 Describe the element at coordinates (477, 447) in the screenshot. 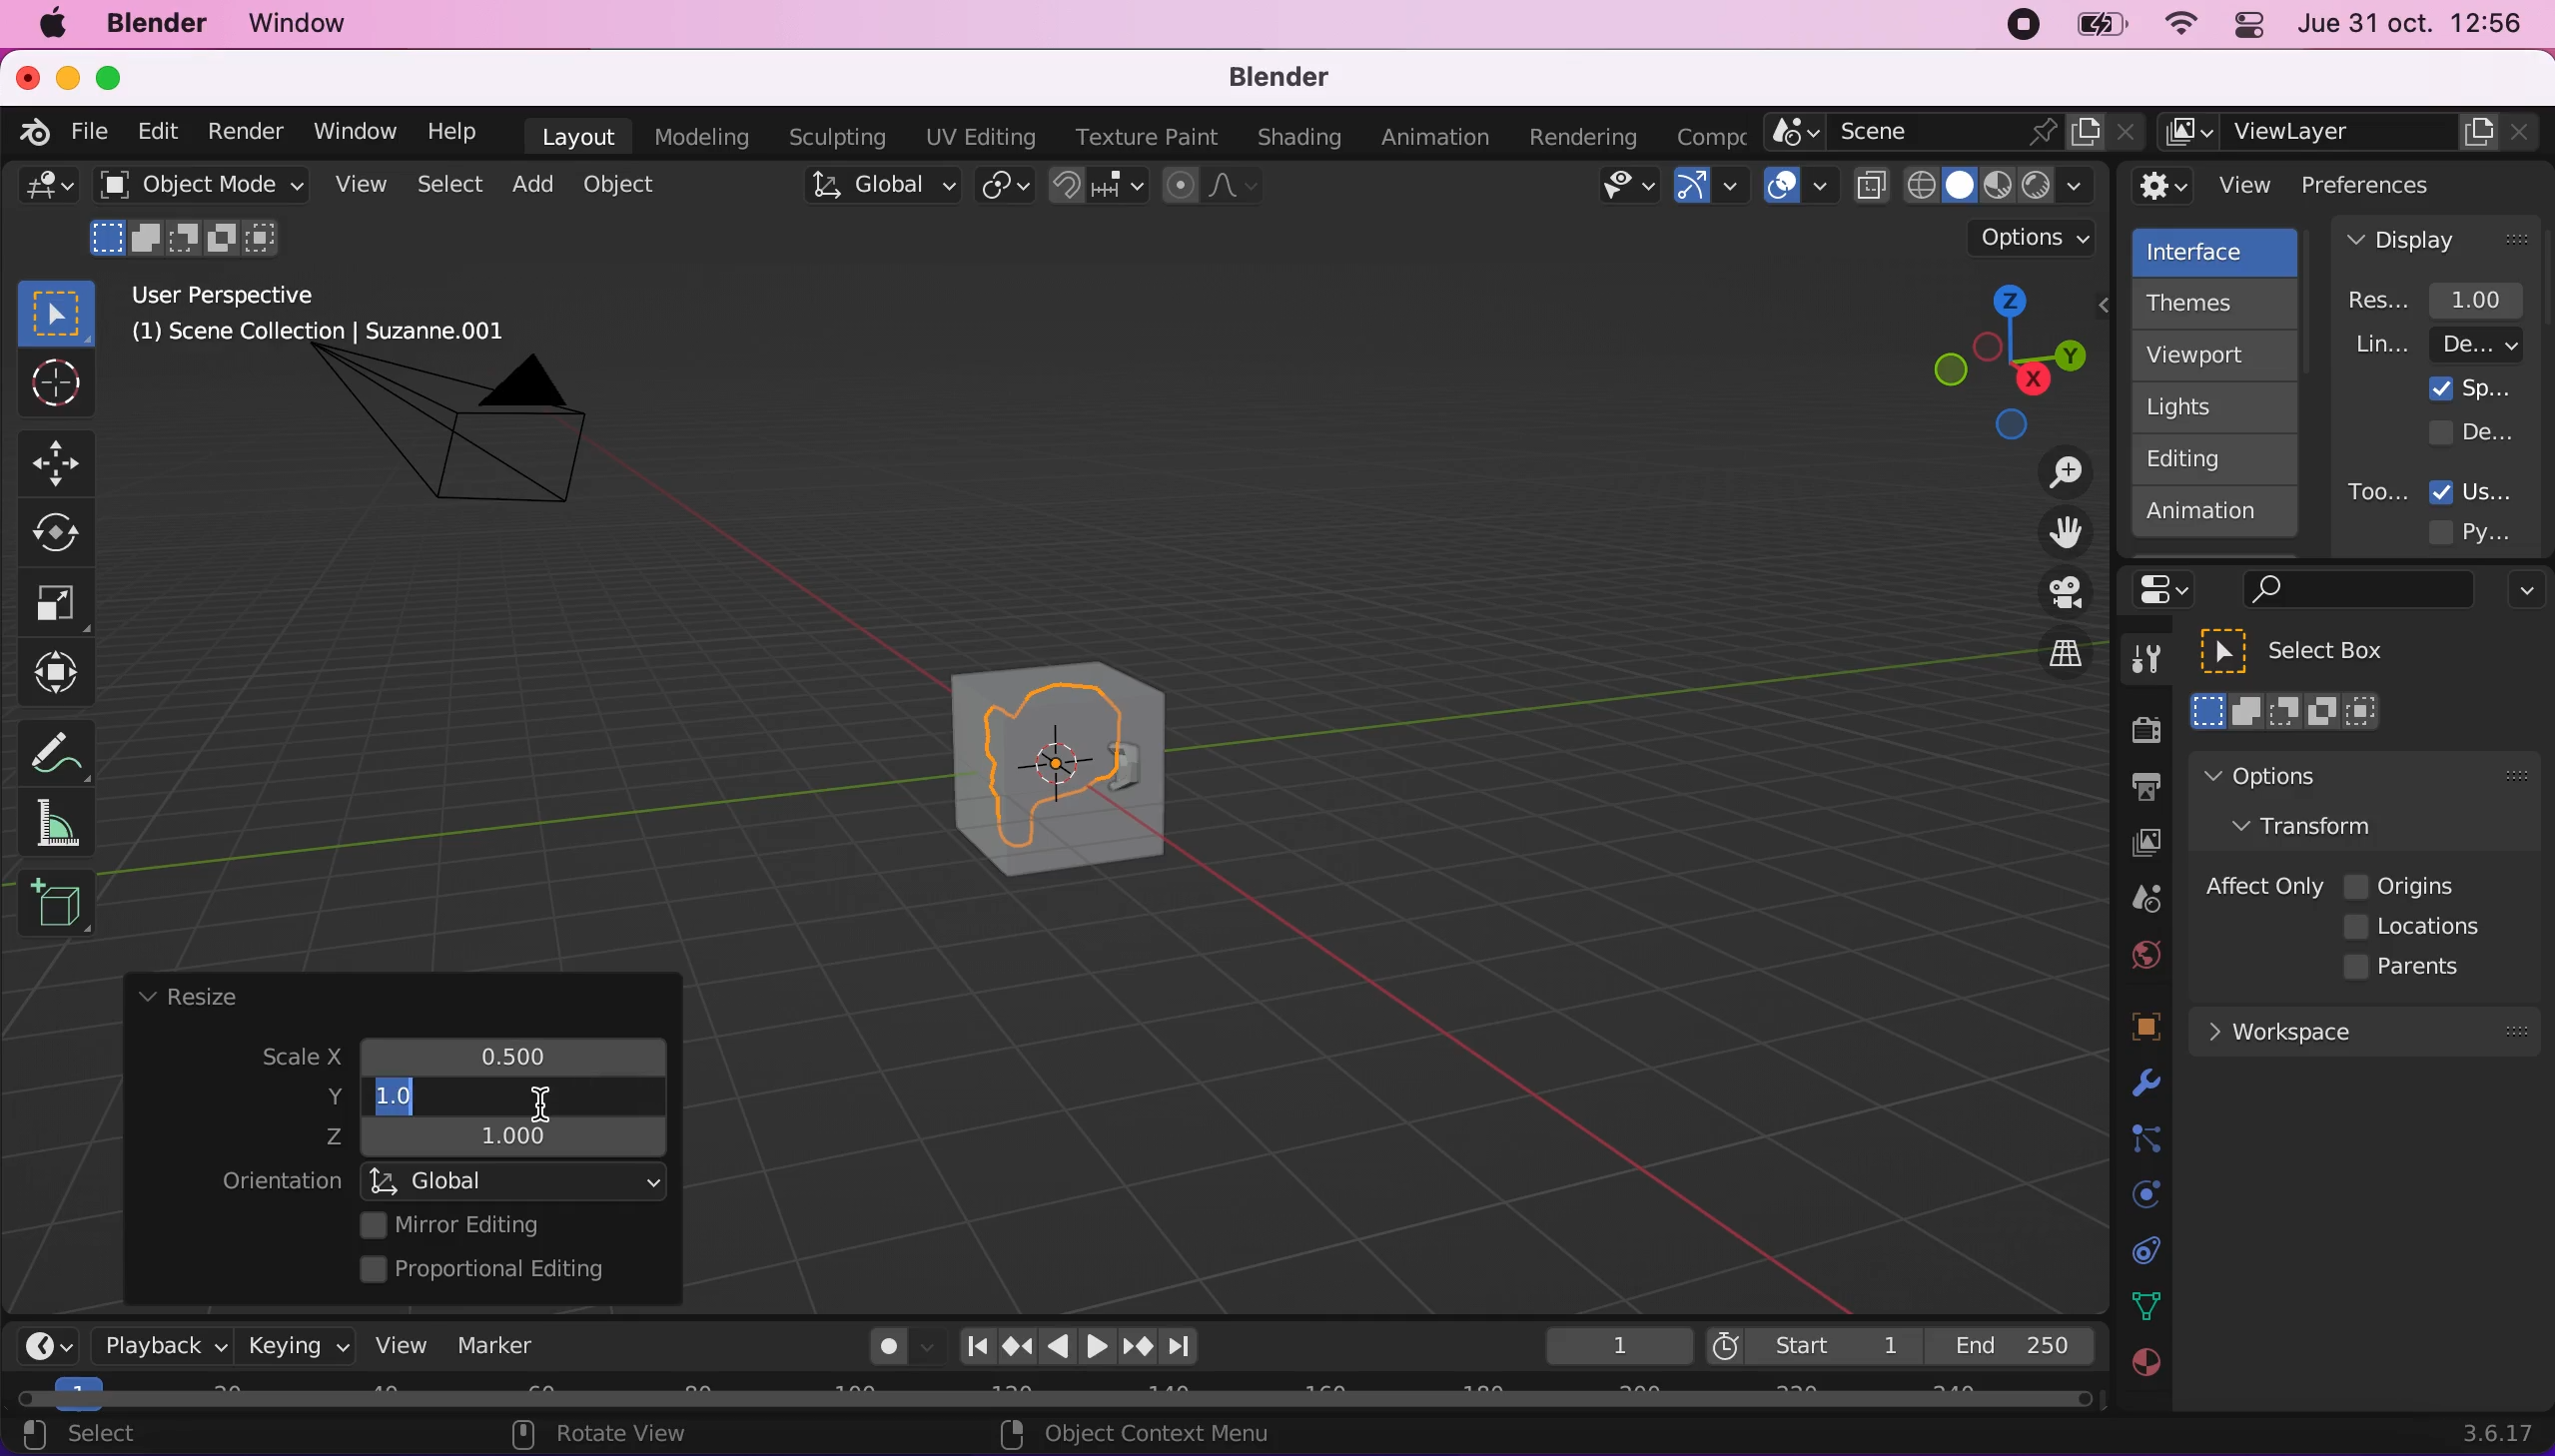

I see `camera` at that location.